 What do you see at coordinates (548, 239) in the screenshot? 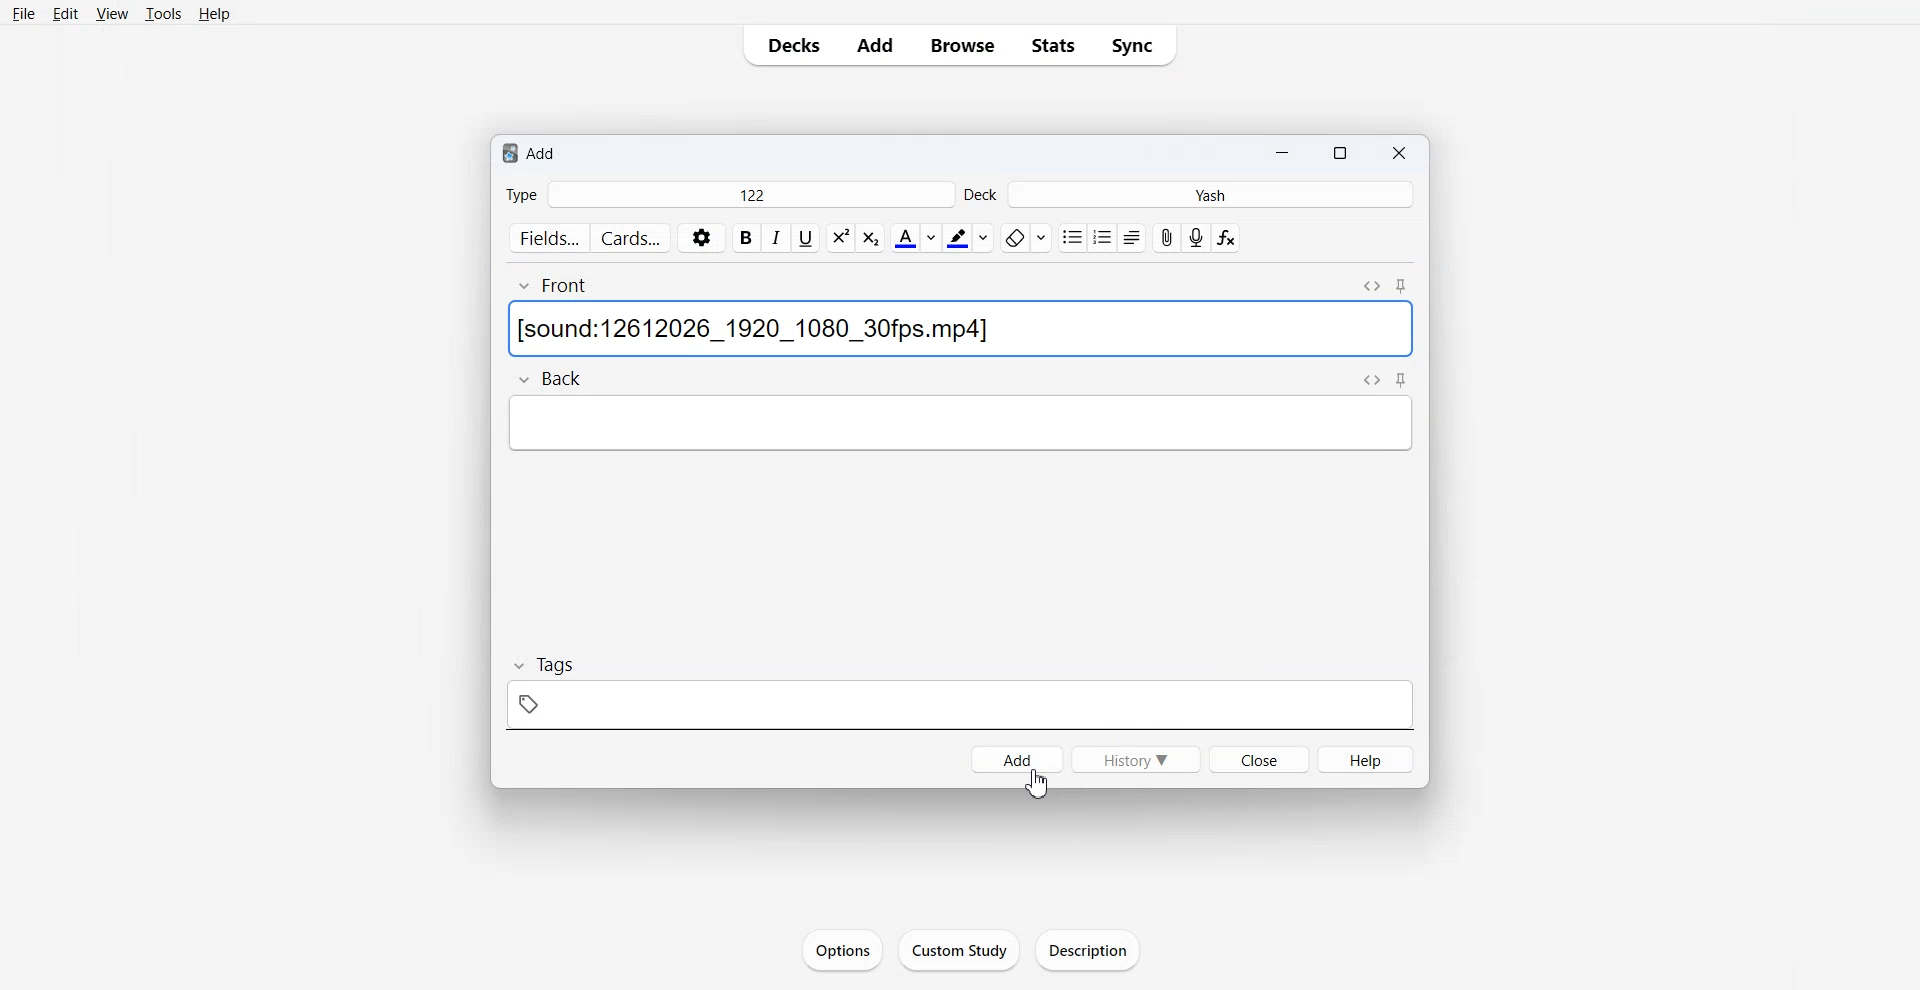
I see `Fields` at bounding box center [548, 239].